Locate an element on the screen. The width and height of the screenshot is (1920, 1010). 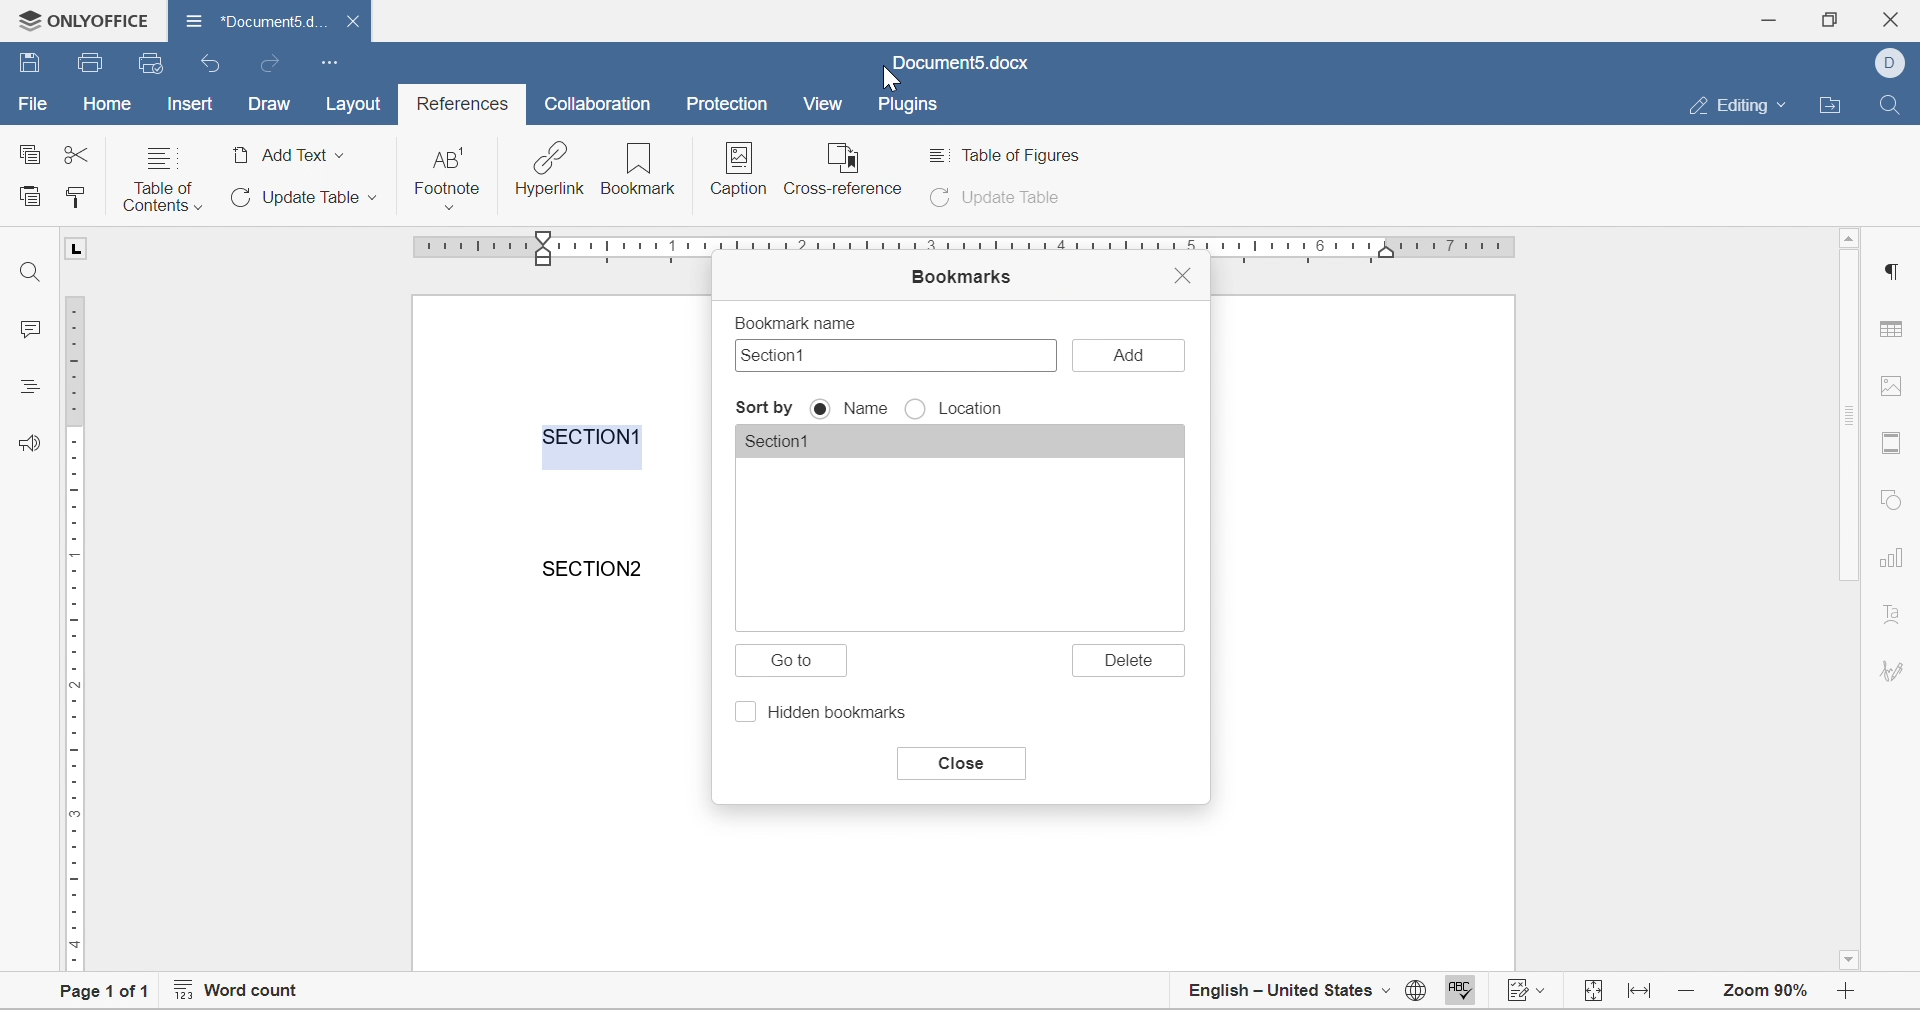
page 1 of 1 is located at coordinates (96, 994).